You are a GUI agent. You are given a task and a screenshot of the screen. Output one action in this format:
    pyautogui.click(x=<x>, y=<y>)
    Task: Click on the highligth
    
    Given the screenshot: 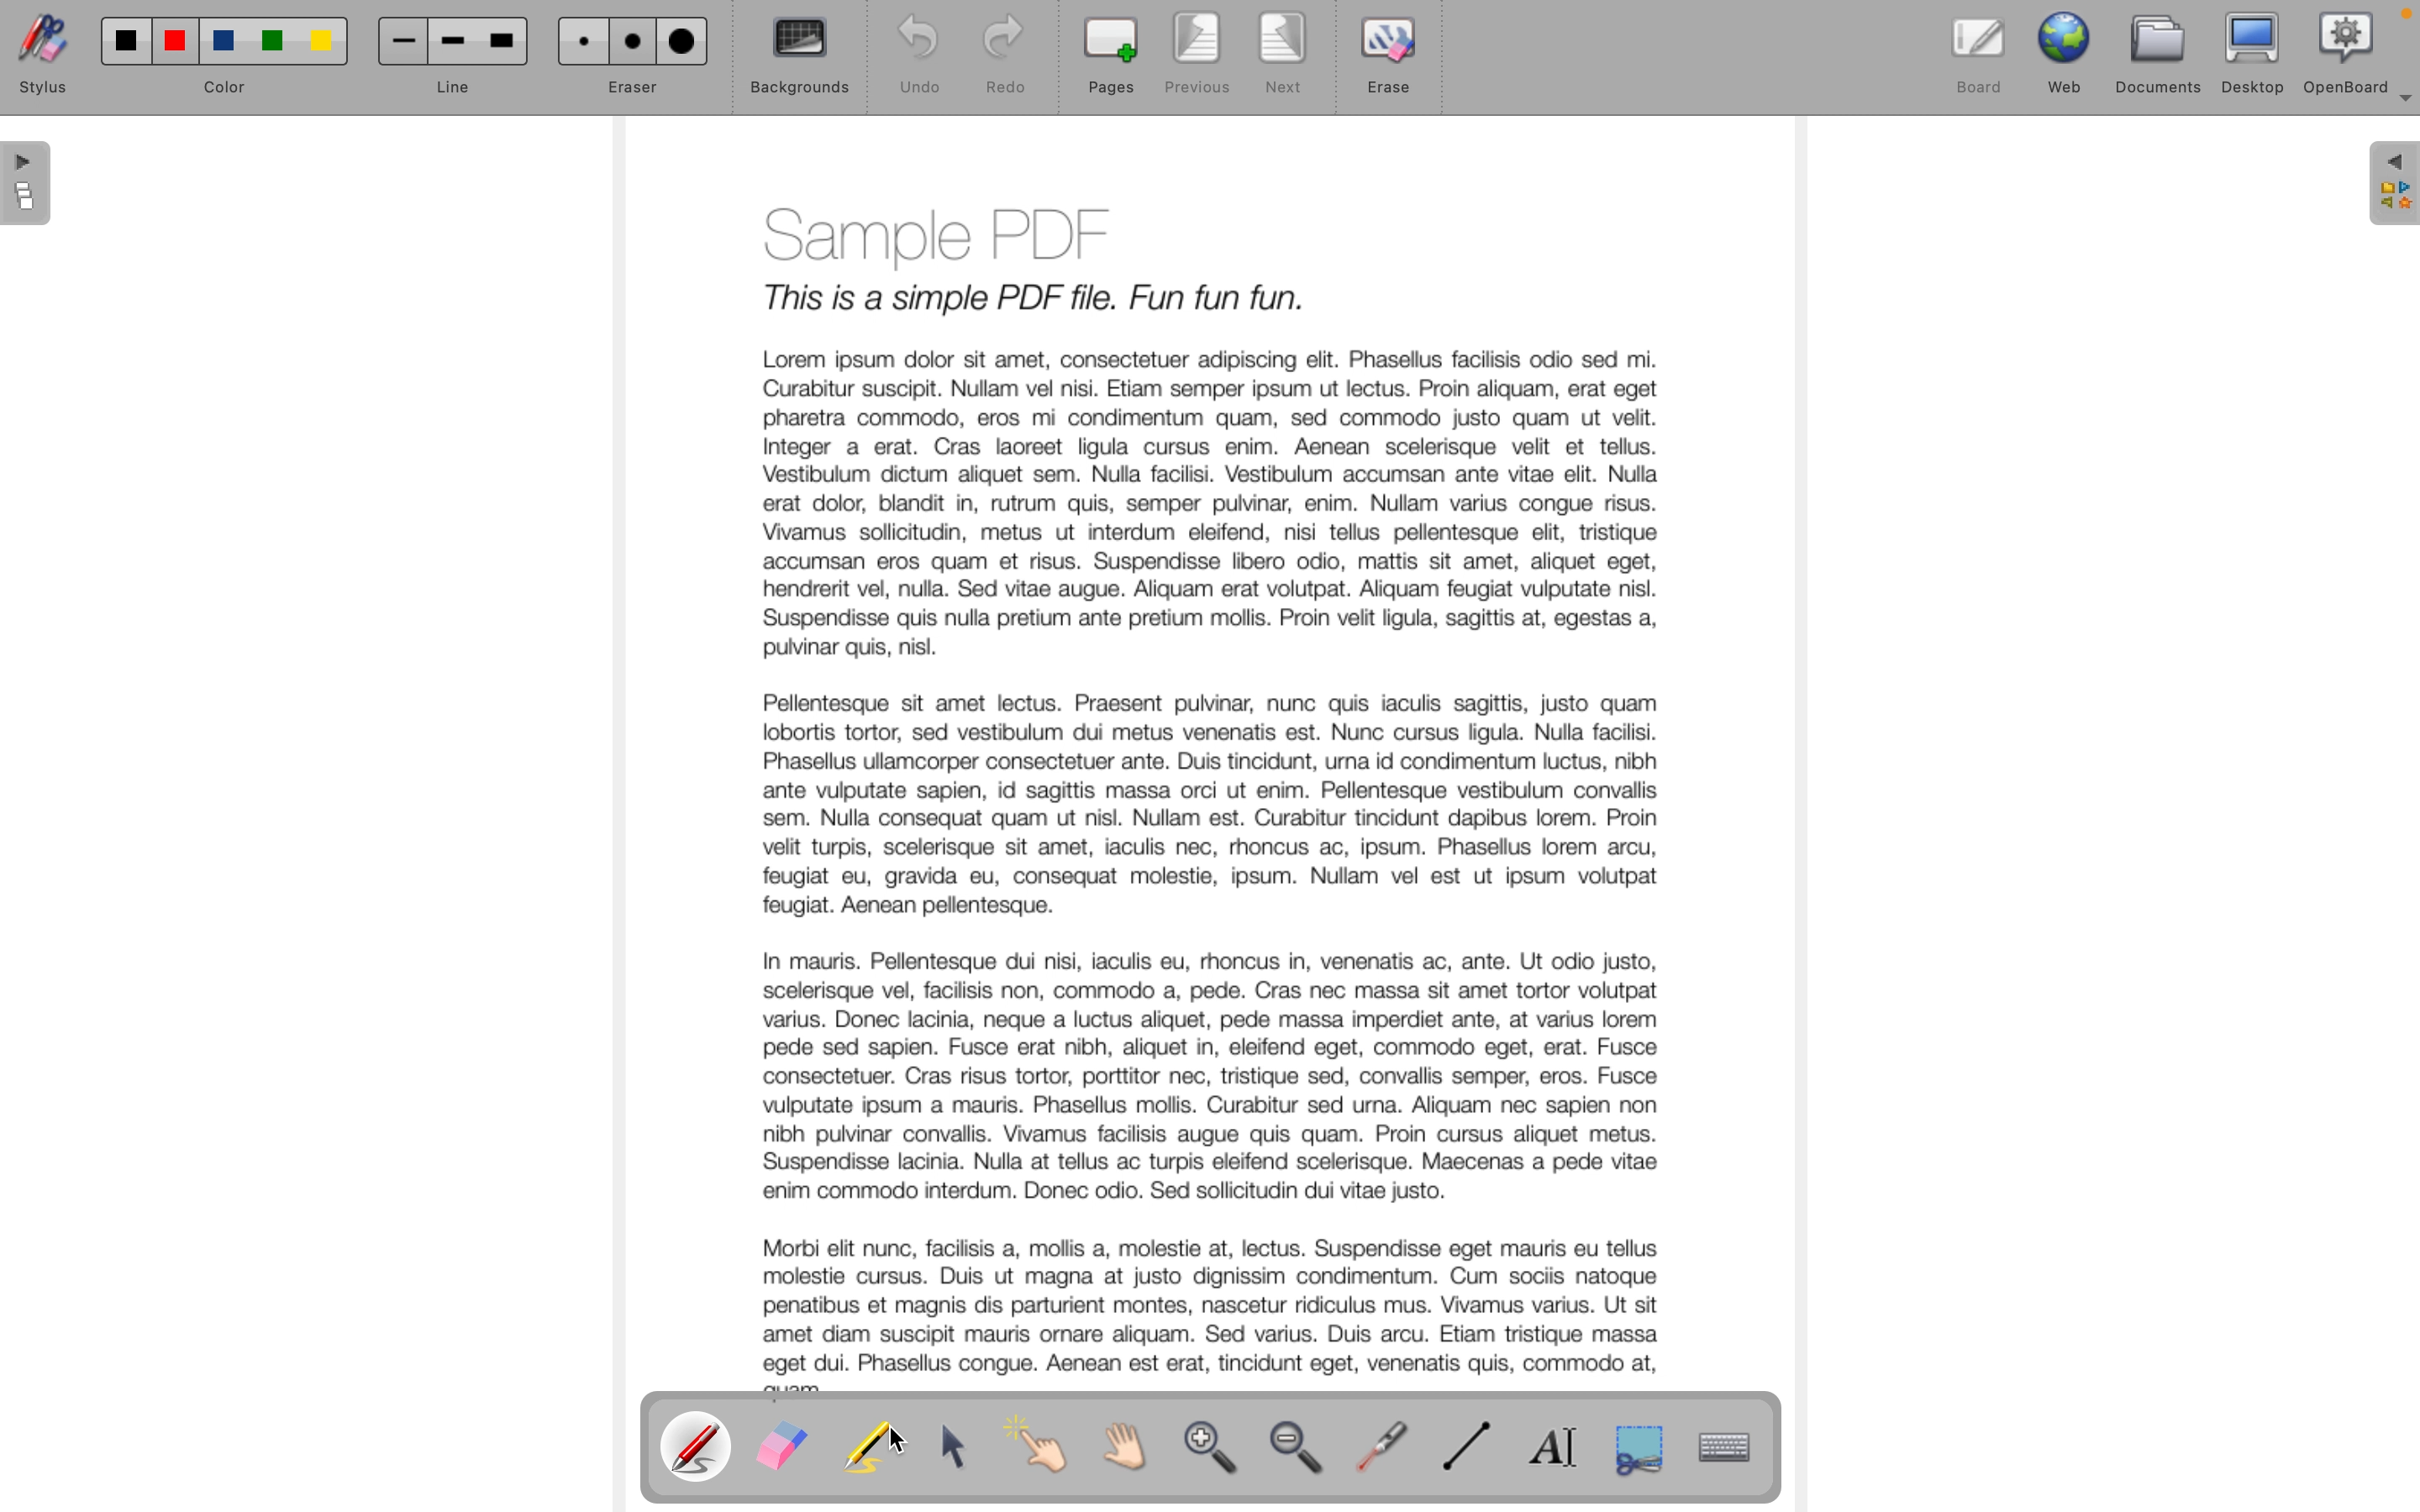 What is the action you would take?
    pyautogui.click(x=873, y=1450)
    